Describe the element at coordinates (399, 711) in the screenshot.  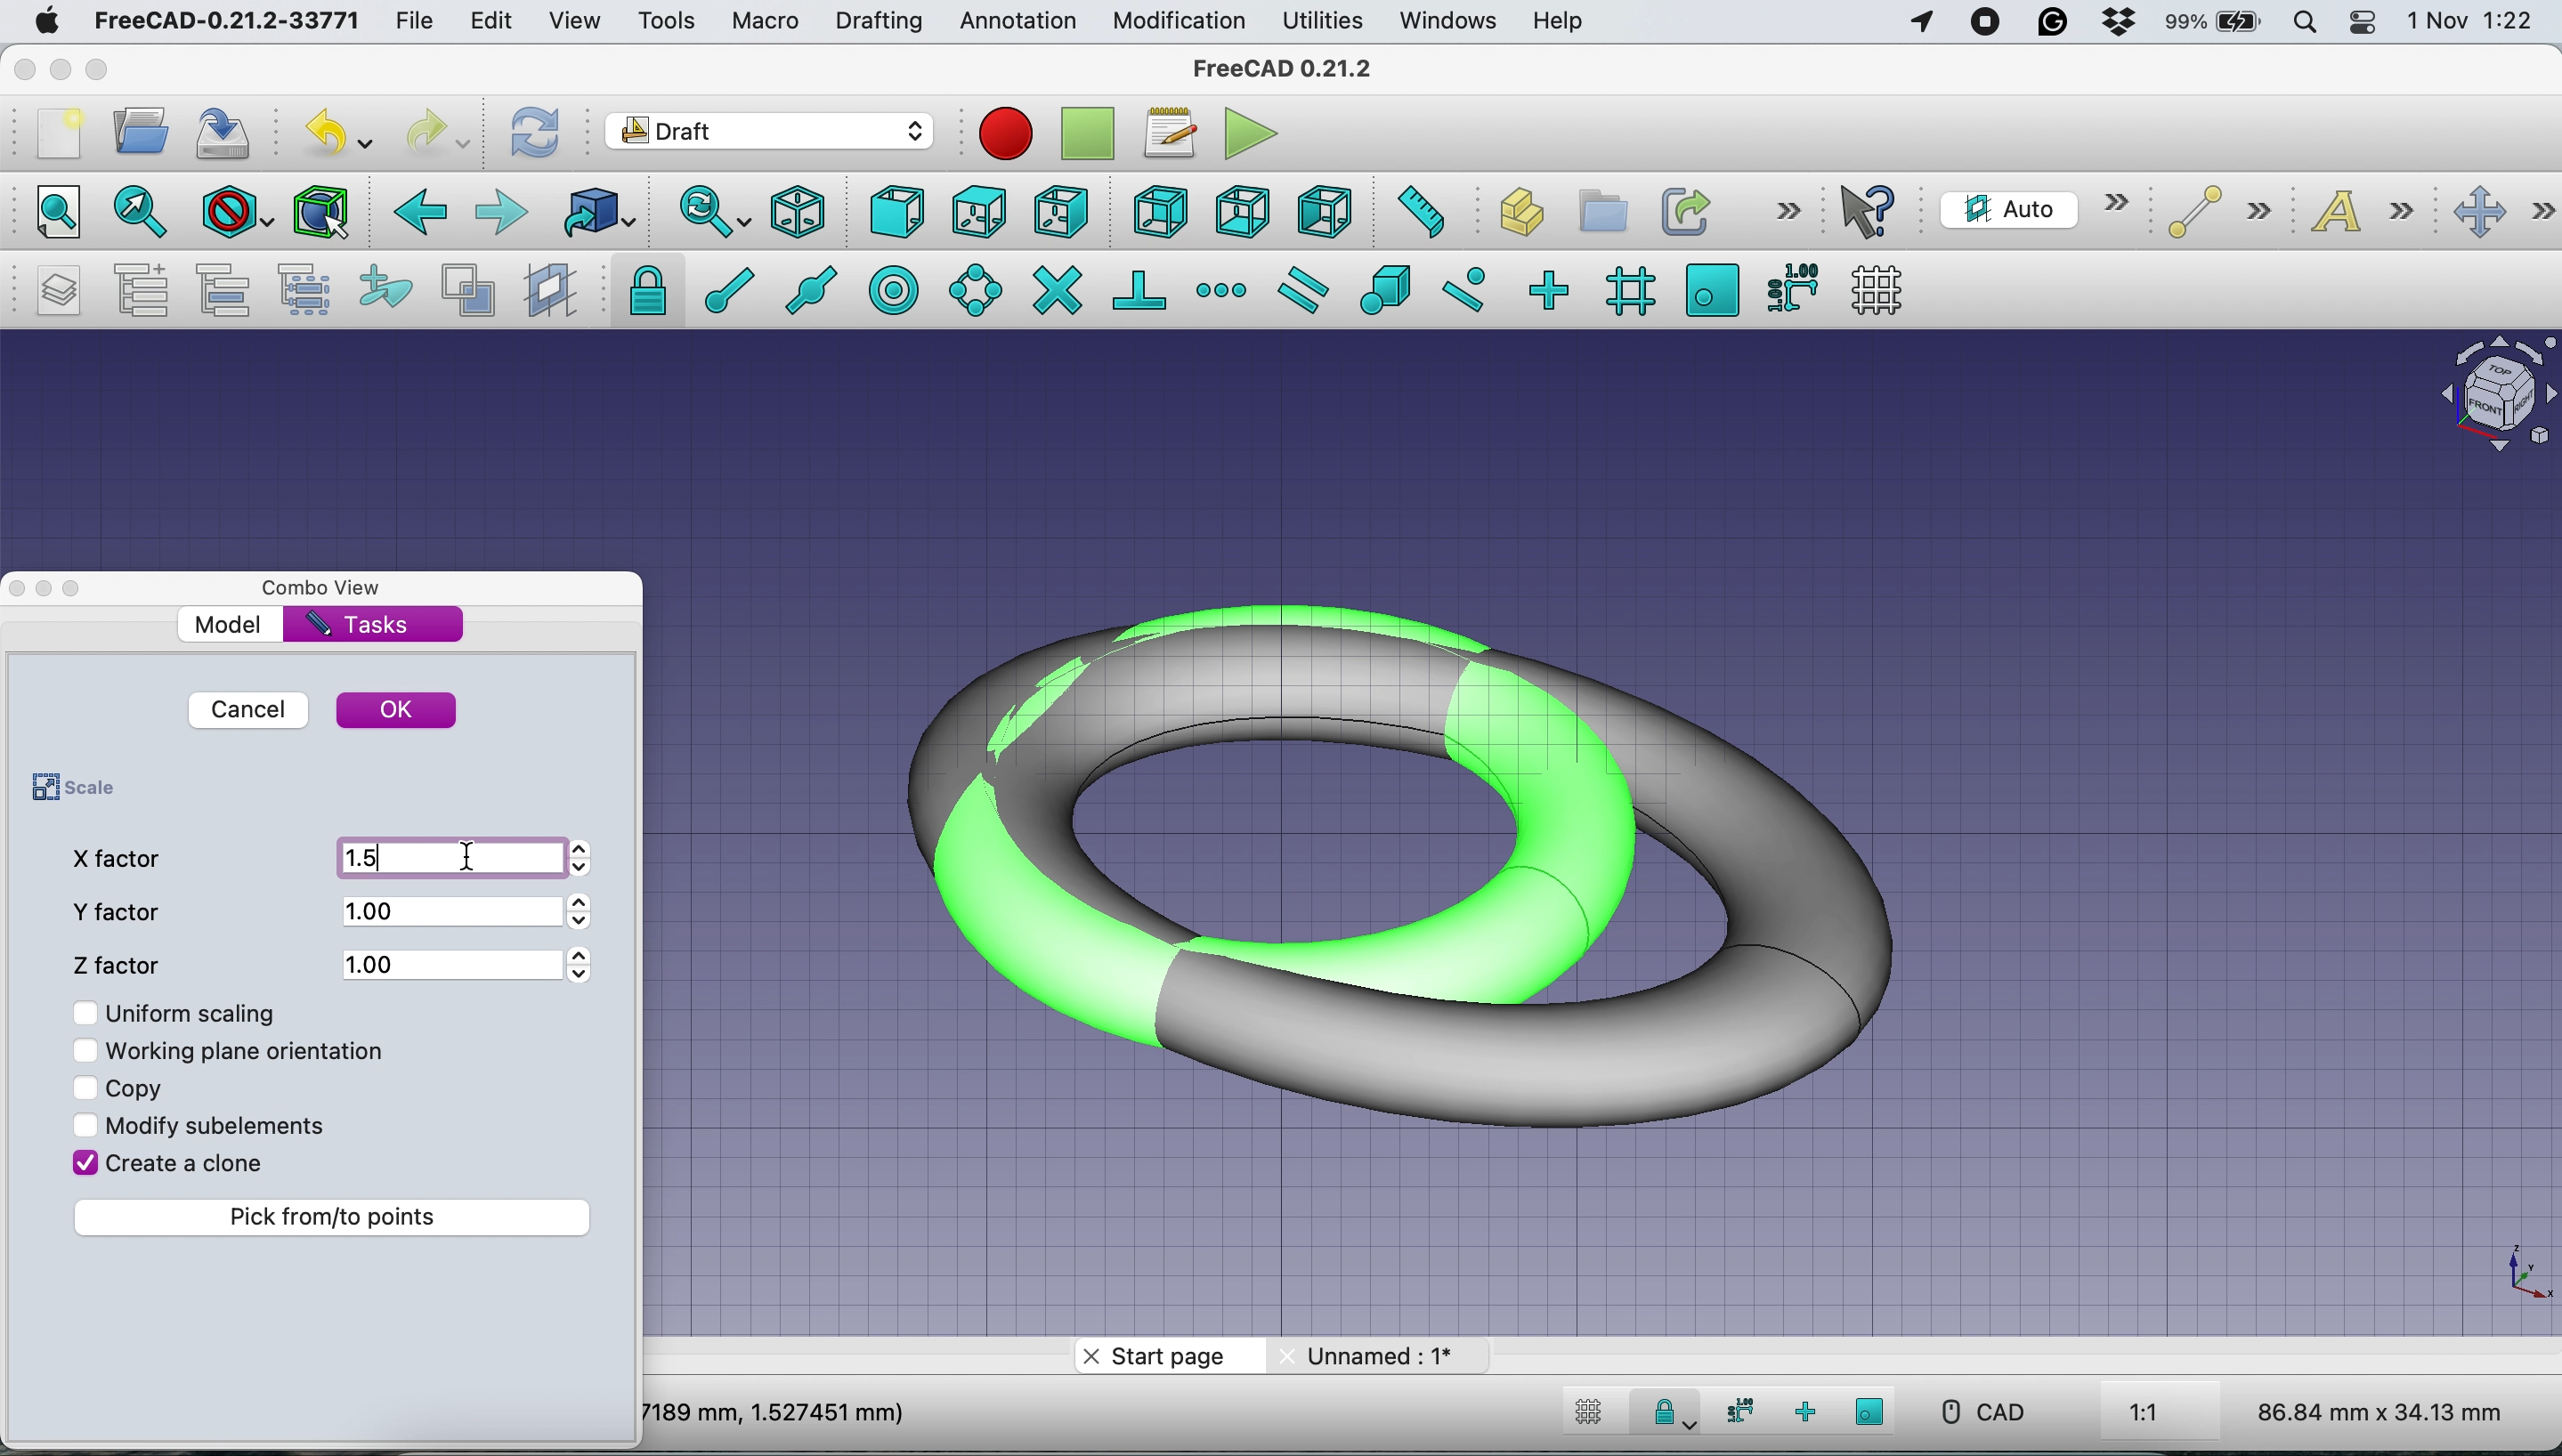
I see `ok` at that location.